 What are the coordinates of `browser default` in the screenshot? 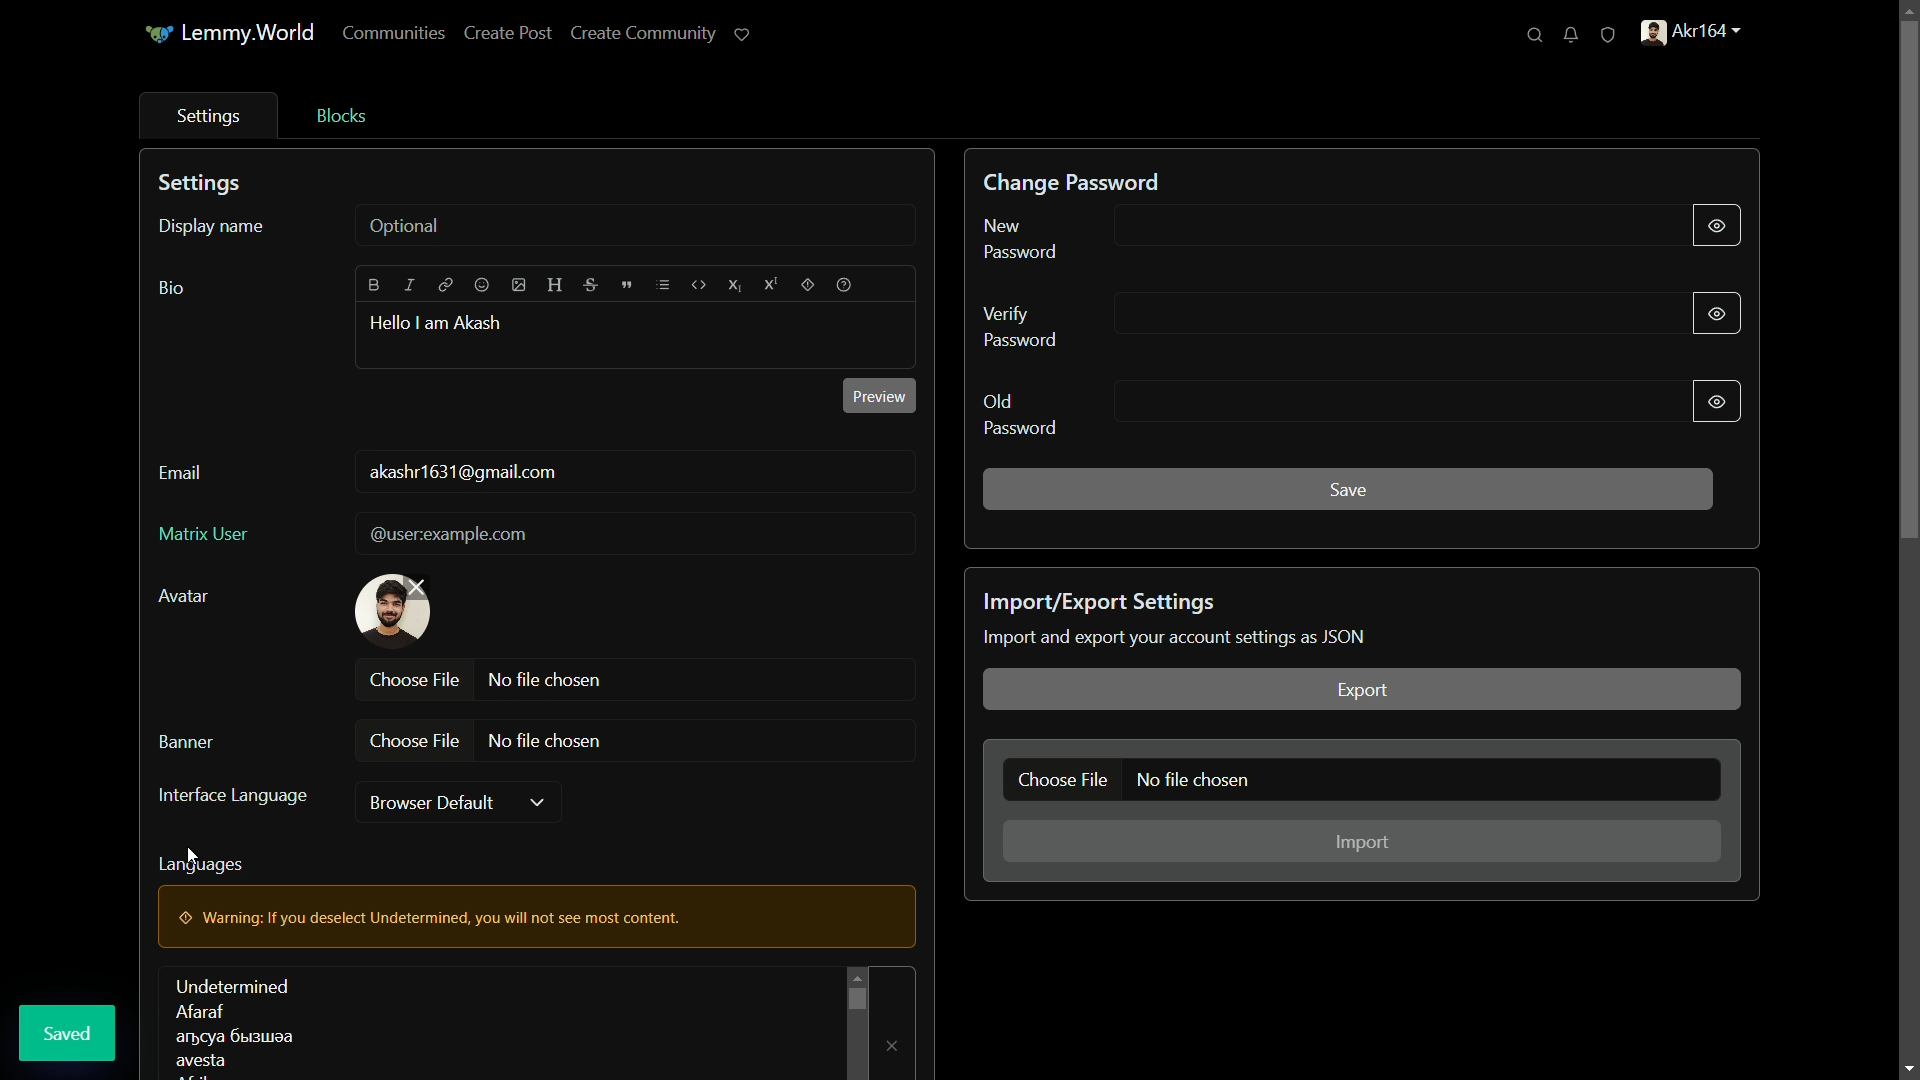 It's located at (429, 802).